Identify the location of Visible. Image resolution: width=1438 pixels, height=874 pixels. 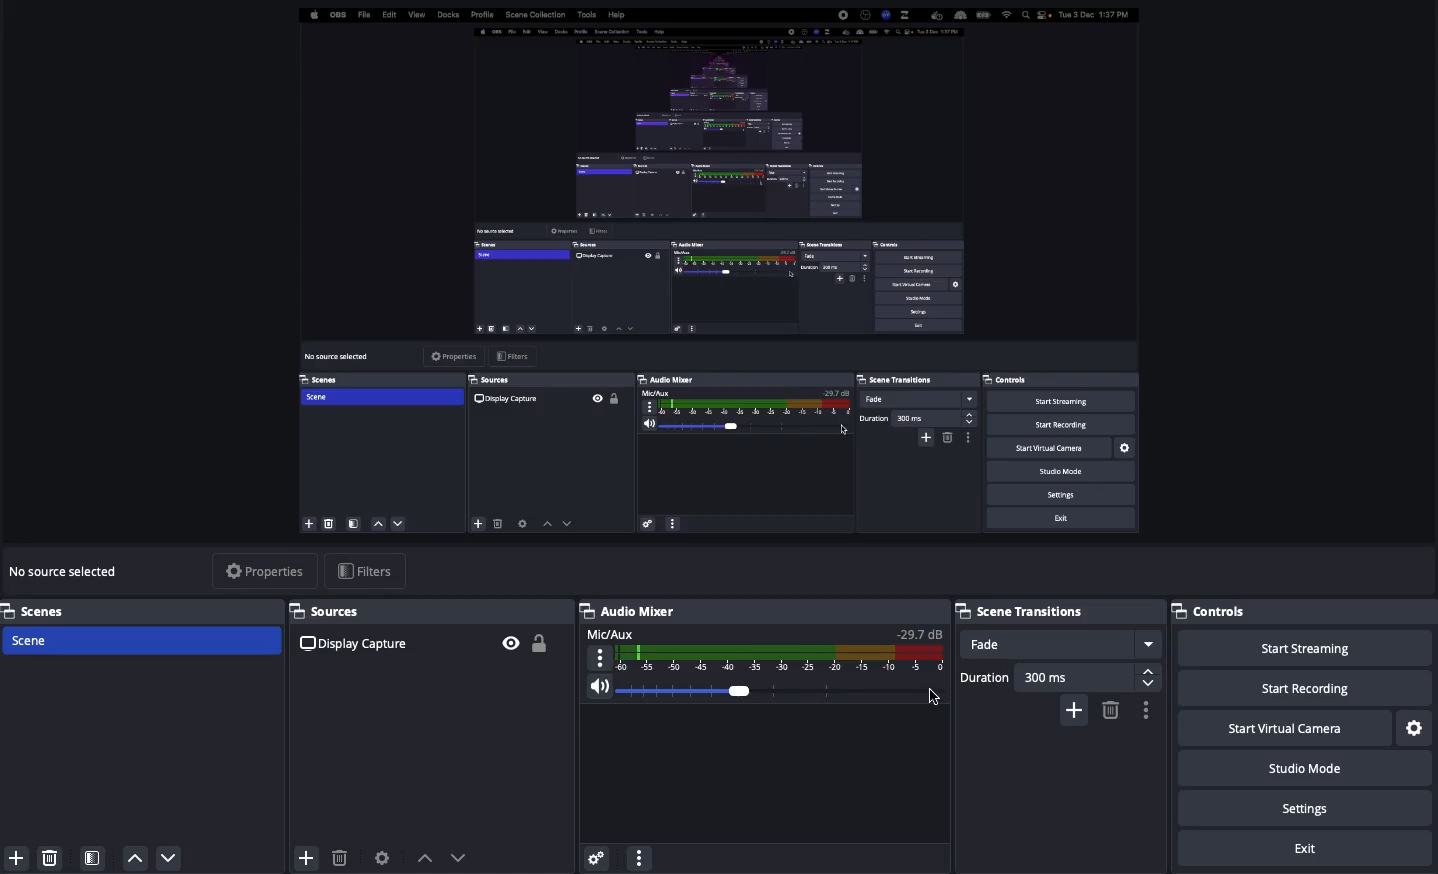
(510, 641).